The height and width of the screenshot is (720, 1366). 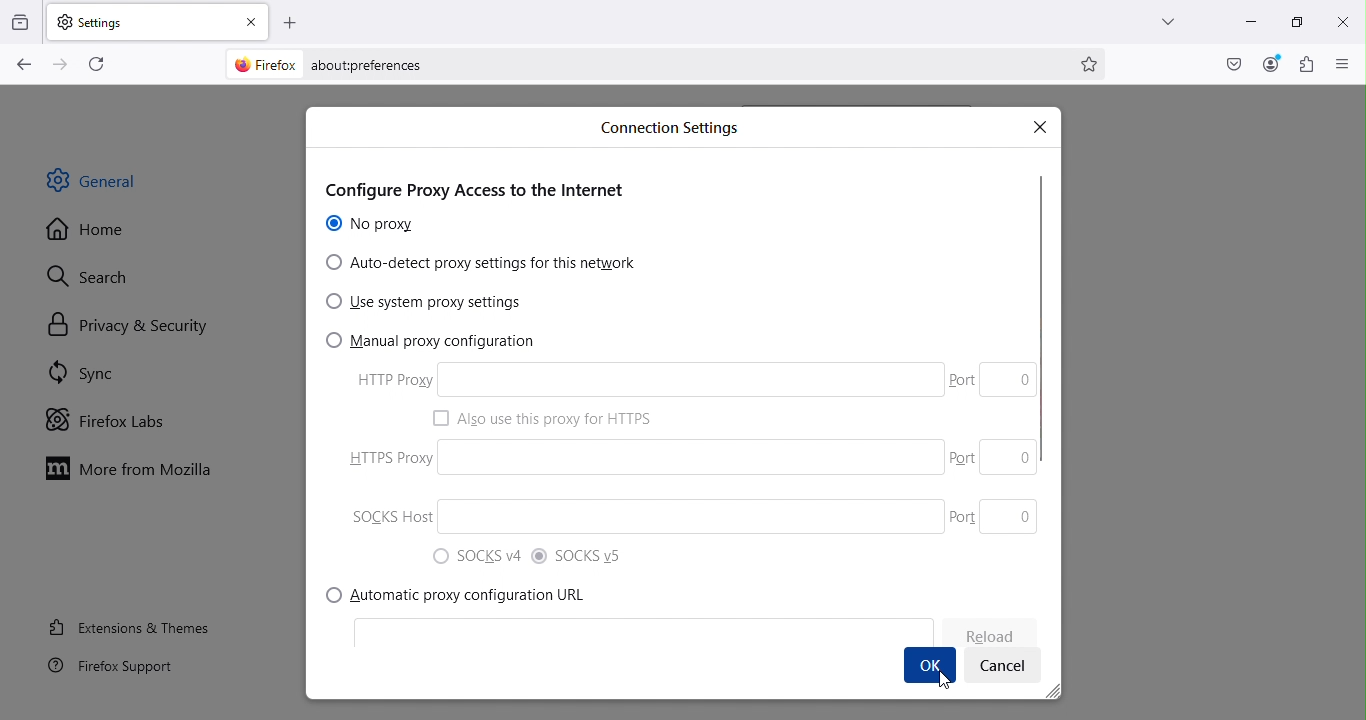 What do you see at coordinates (1304, 65) in the screenshot?
I see `Extensions` at bounding box center [1304, 65].